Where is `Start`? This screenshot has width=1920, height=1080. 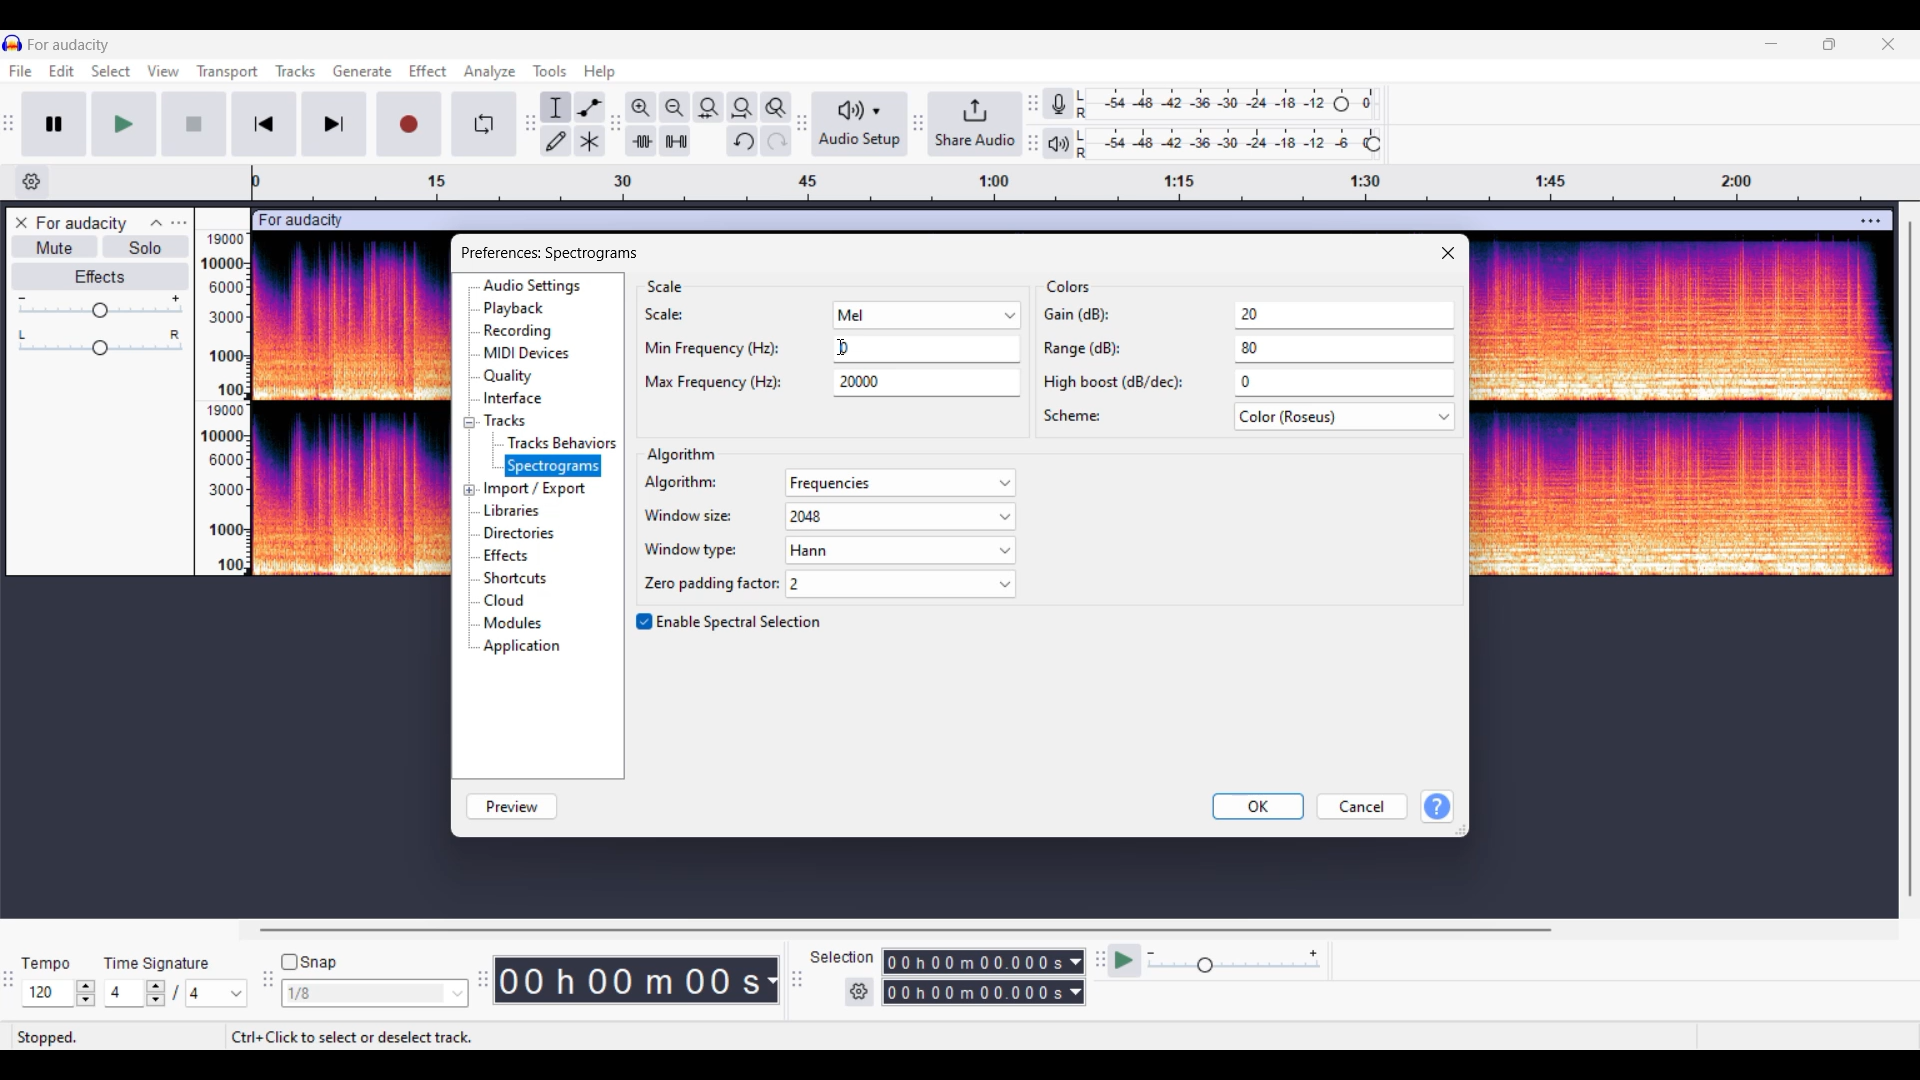 Start is located at coordinates (195, 124).